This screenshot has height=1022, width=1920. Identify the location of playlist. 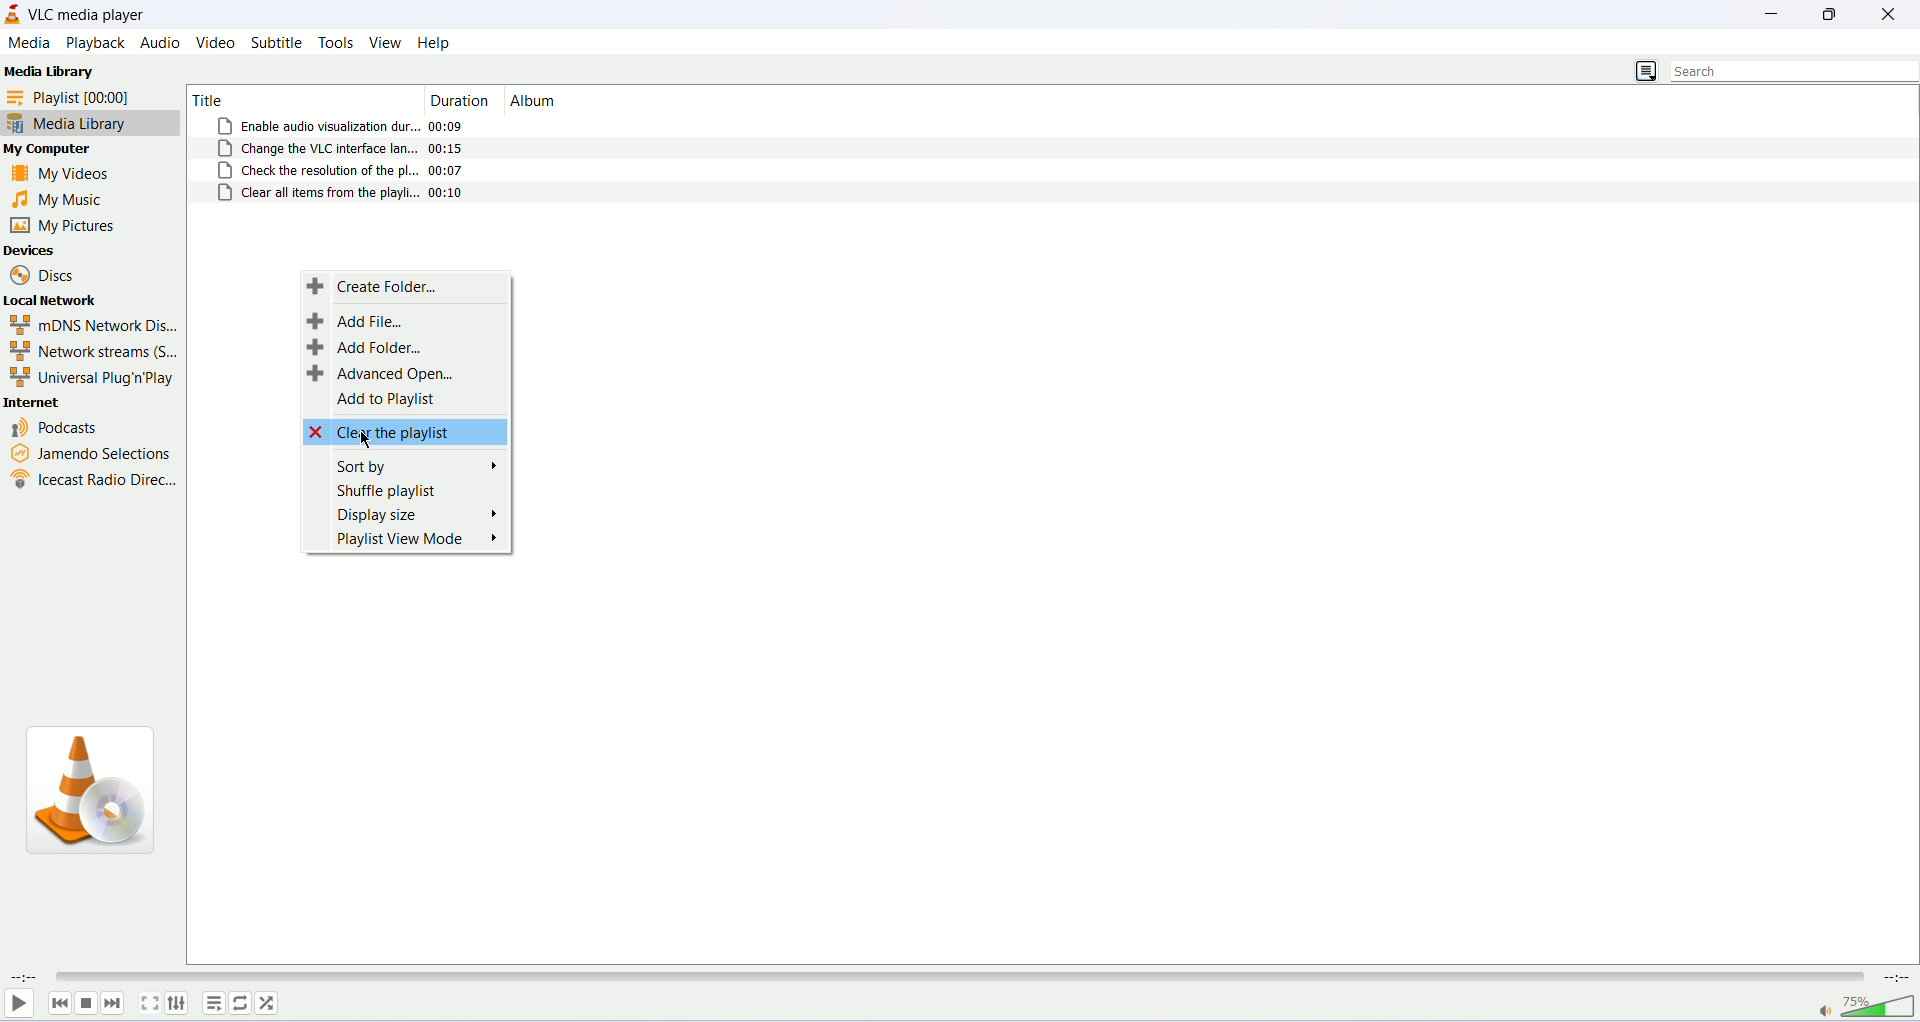
(212, 1002).